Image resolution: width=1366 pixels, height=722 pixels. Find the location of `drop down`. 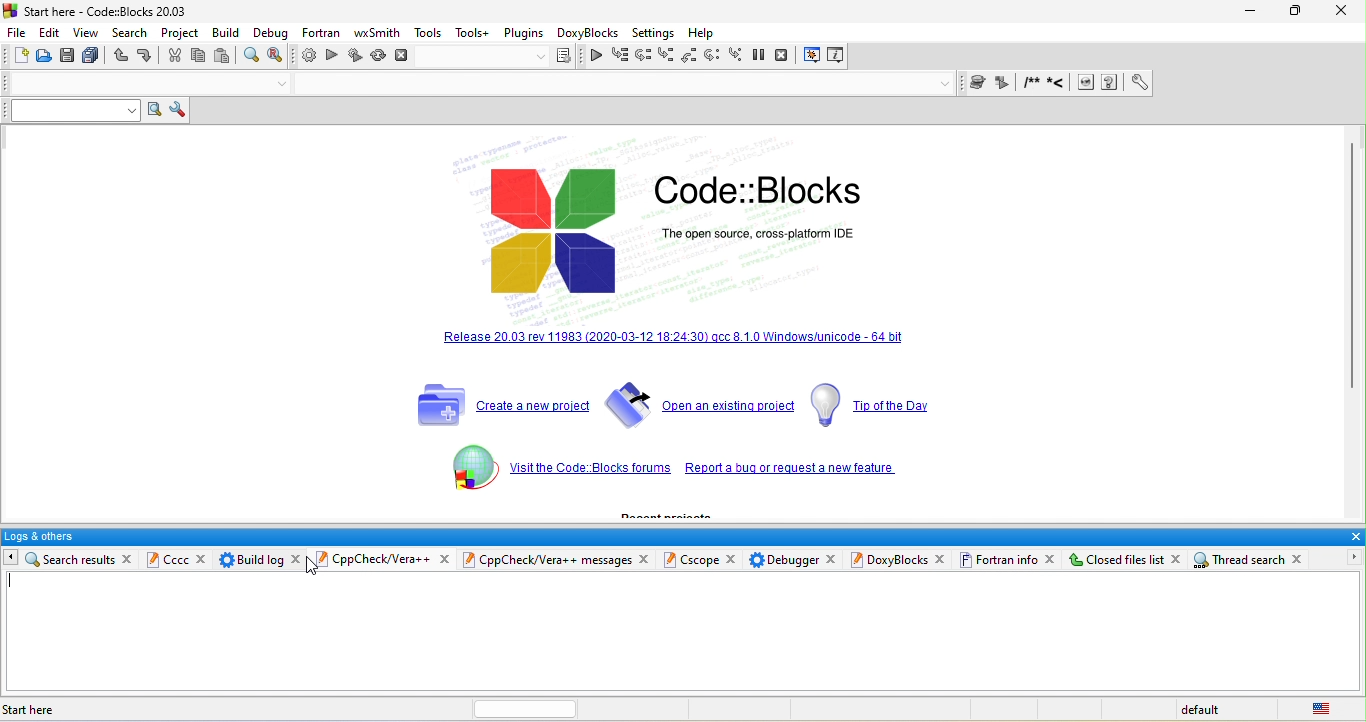

drop down is located at coordinates (946, 83).